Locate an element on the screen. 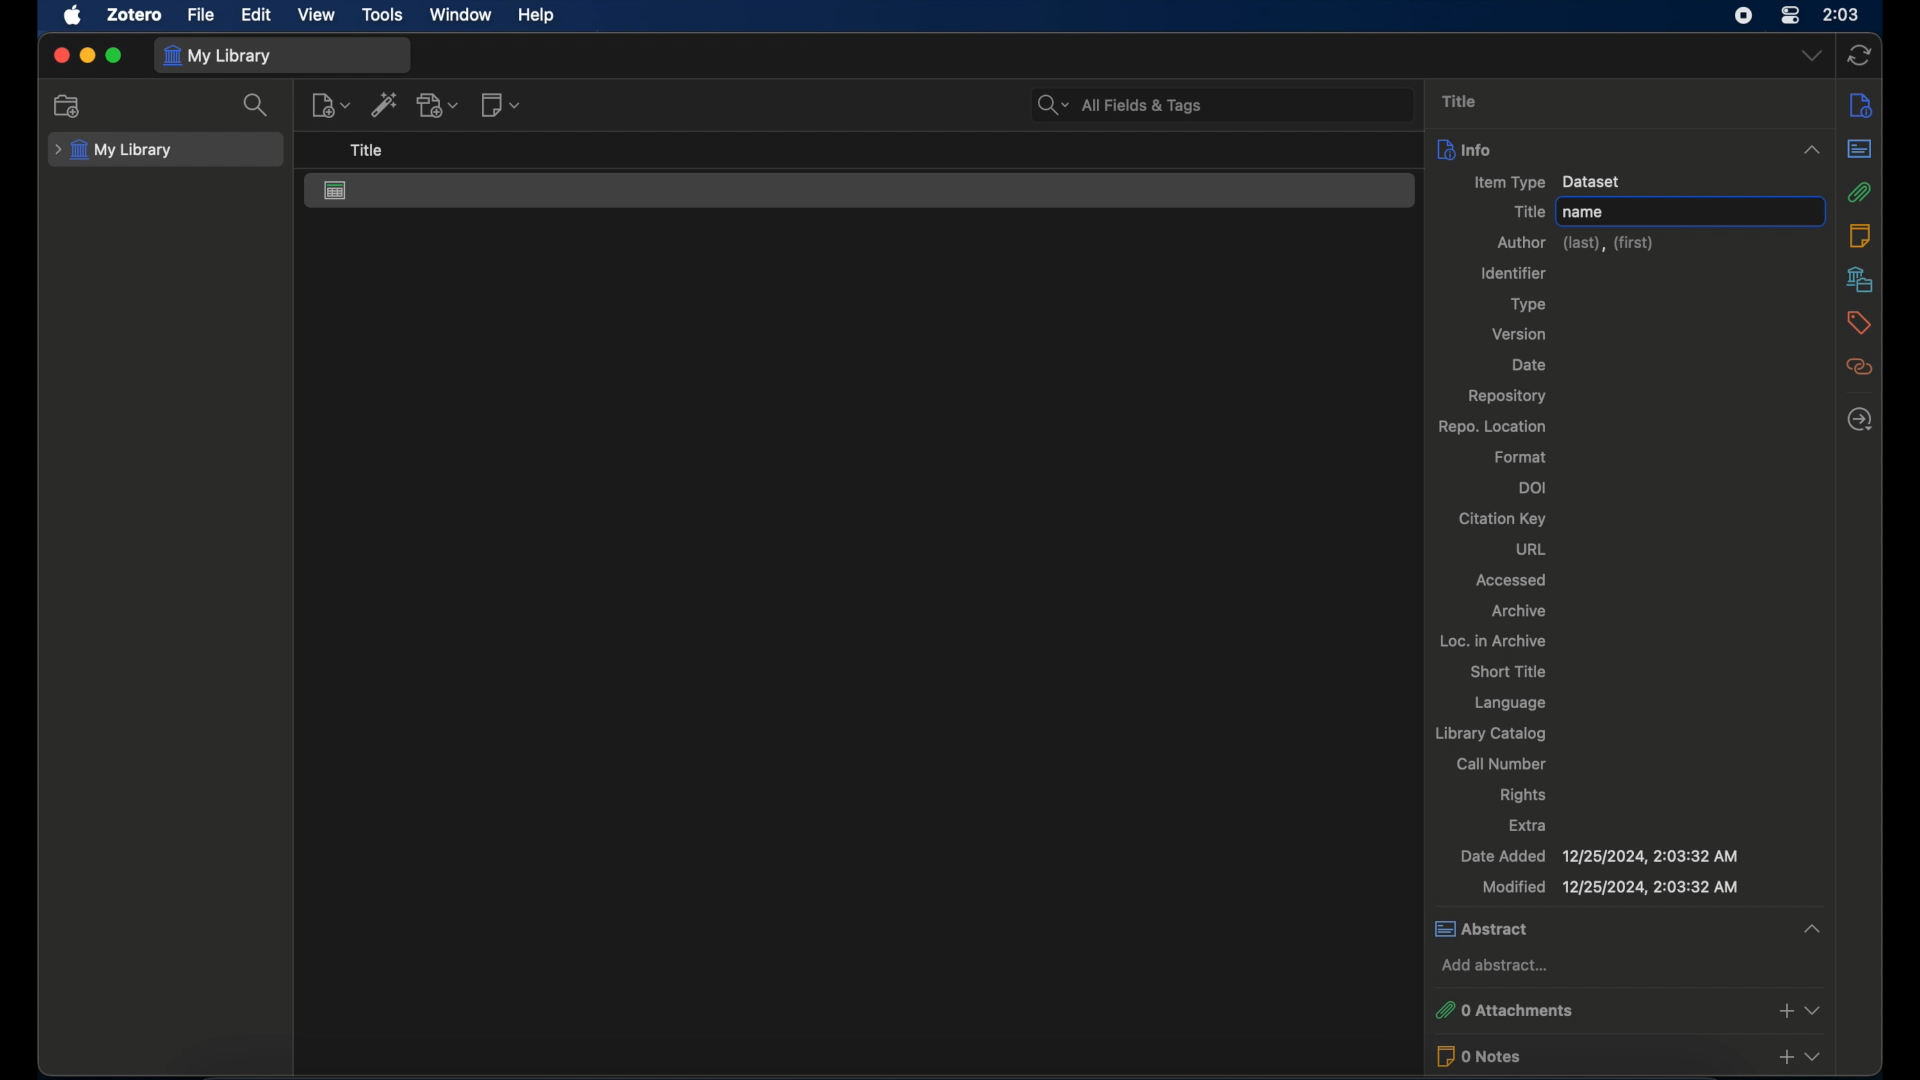  abstract is located at coordinates (1627, 927).